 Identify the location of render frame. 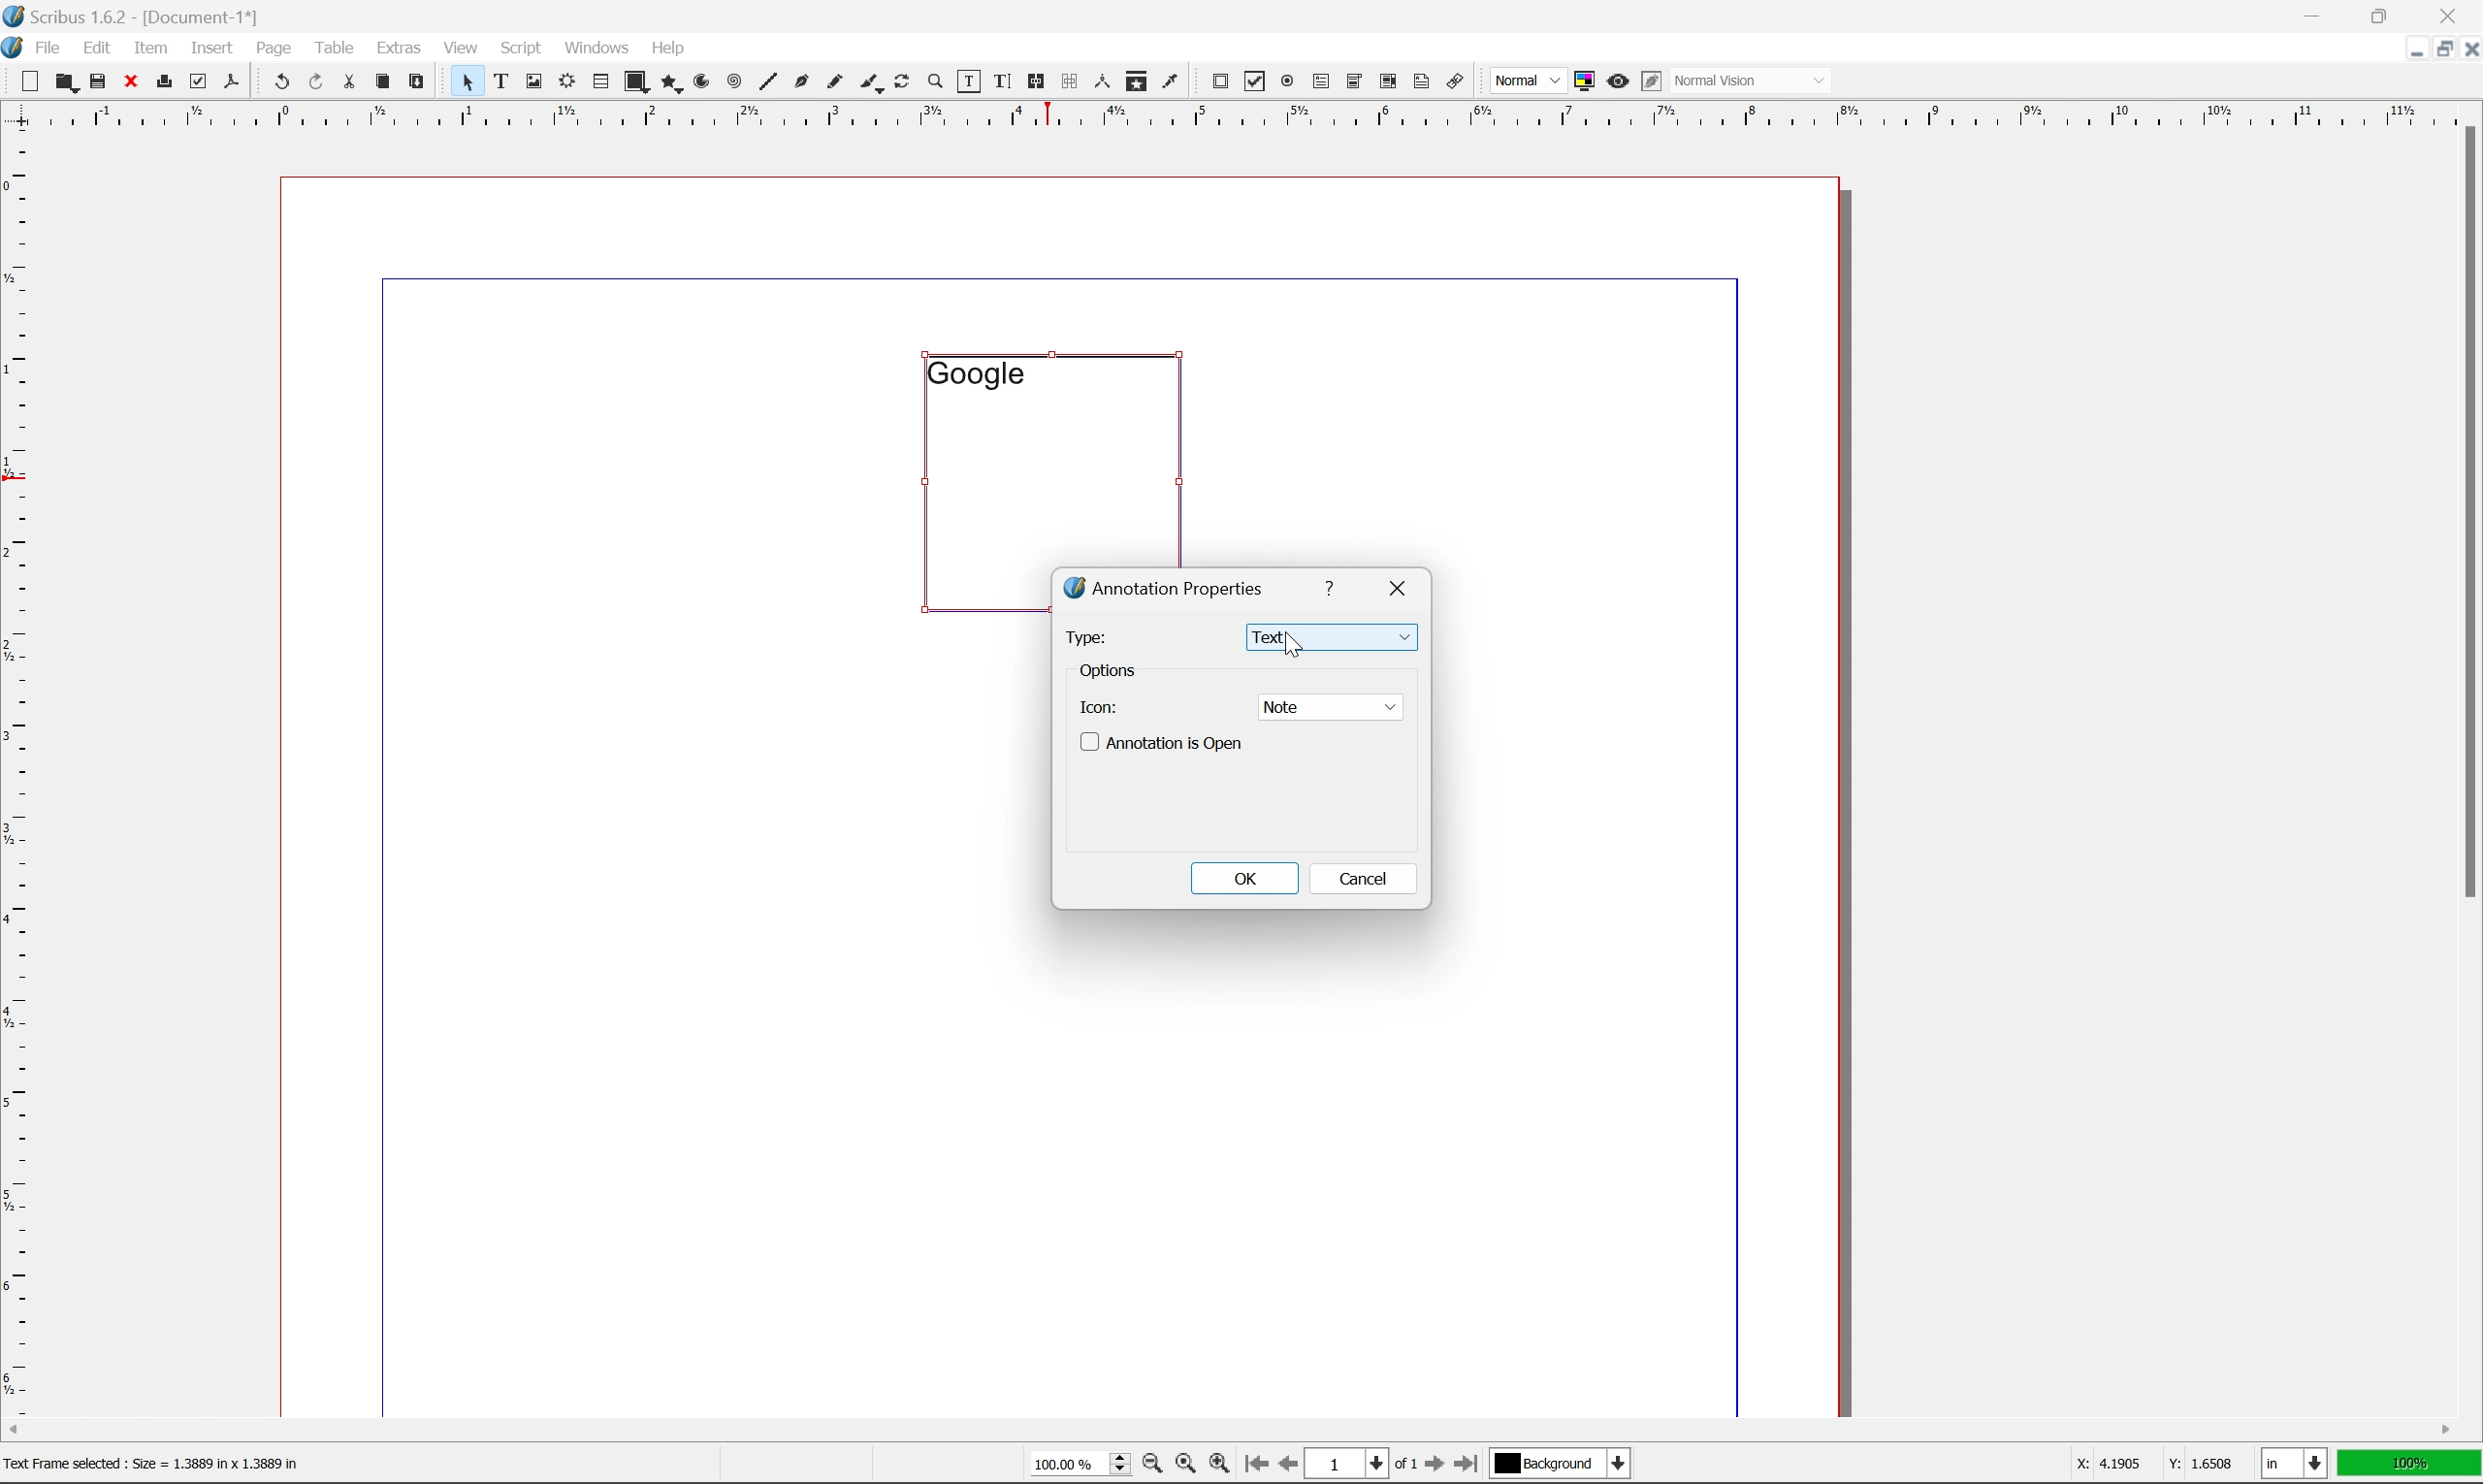
(565, 80).